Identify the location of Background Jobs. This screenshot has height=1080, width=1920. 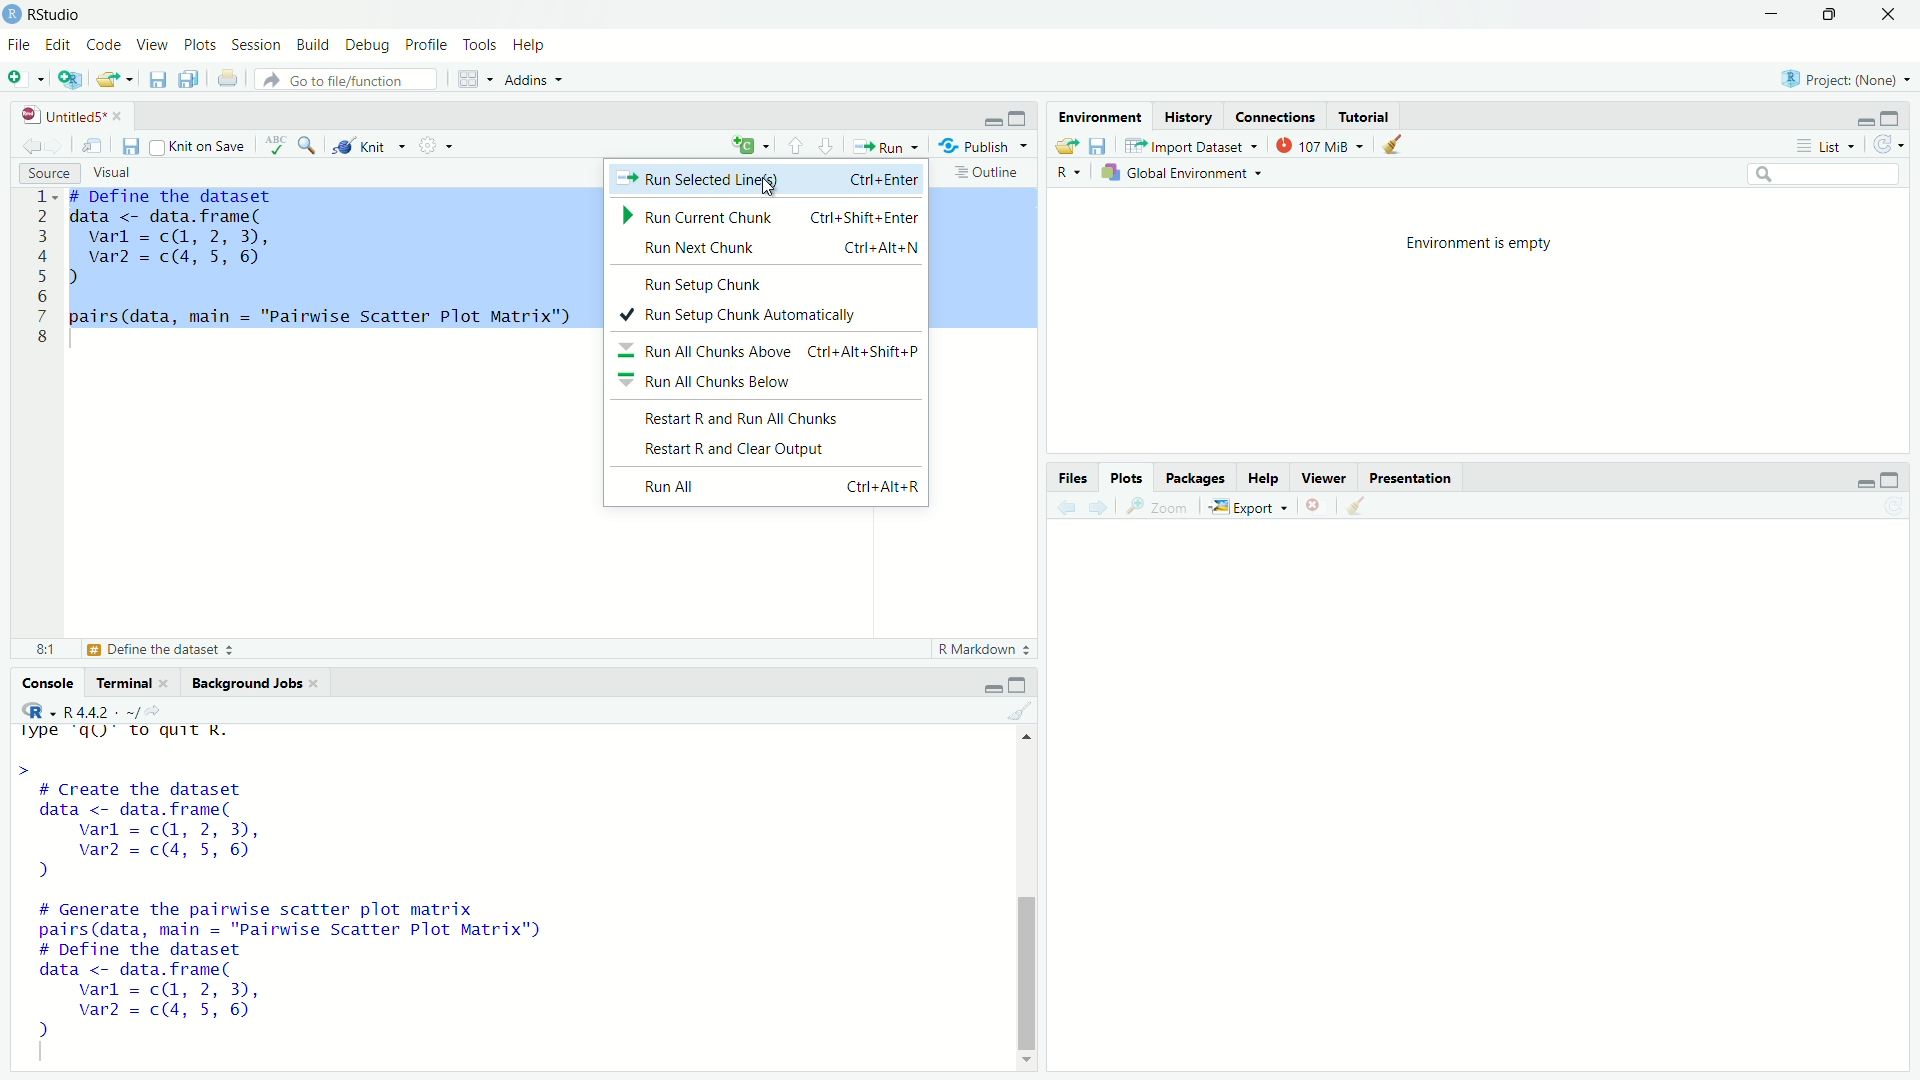
(251, 683).